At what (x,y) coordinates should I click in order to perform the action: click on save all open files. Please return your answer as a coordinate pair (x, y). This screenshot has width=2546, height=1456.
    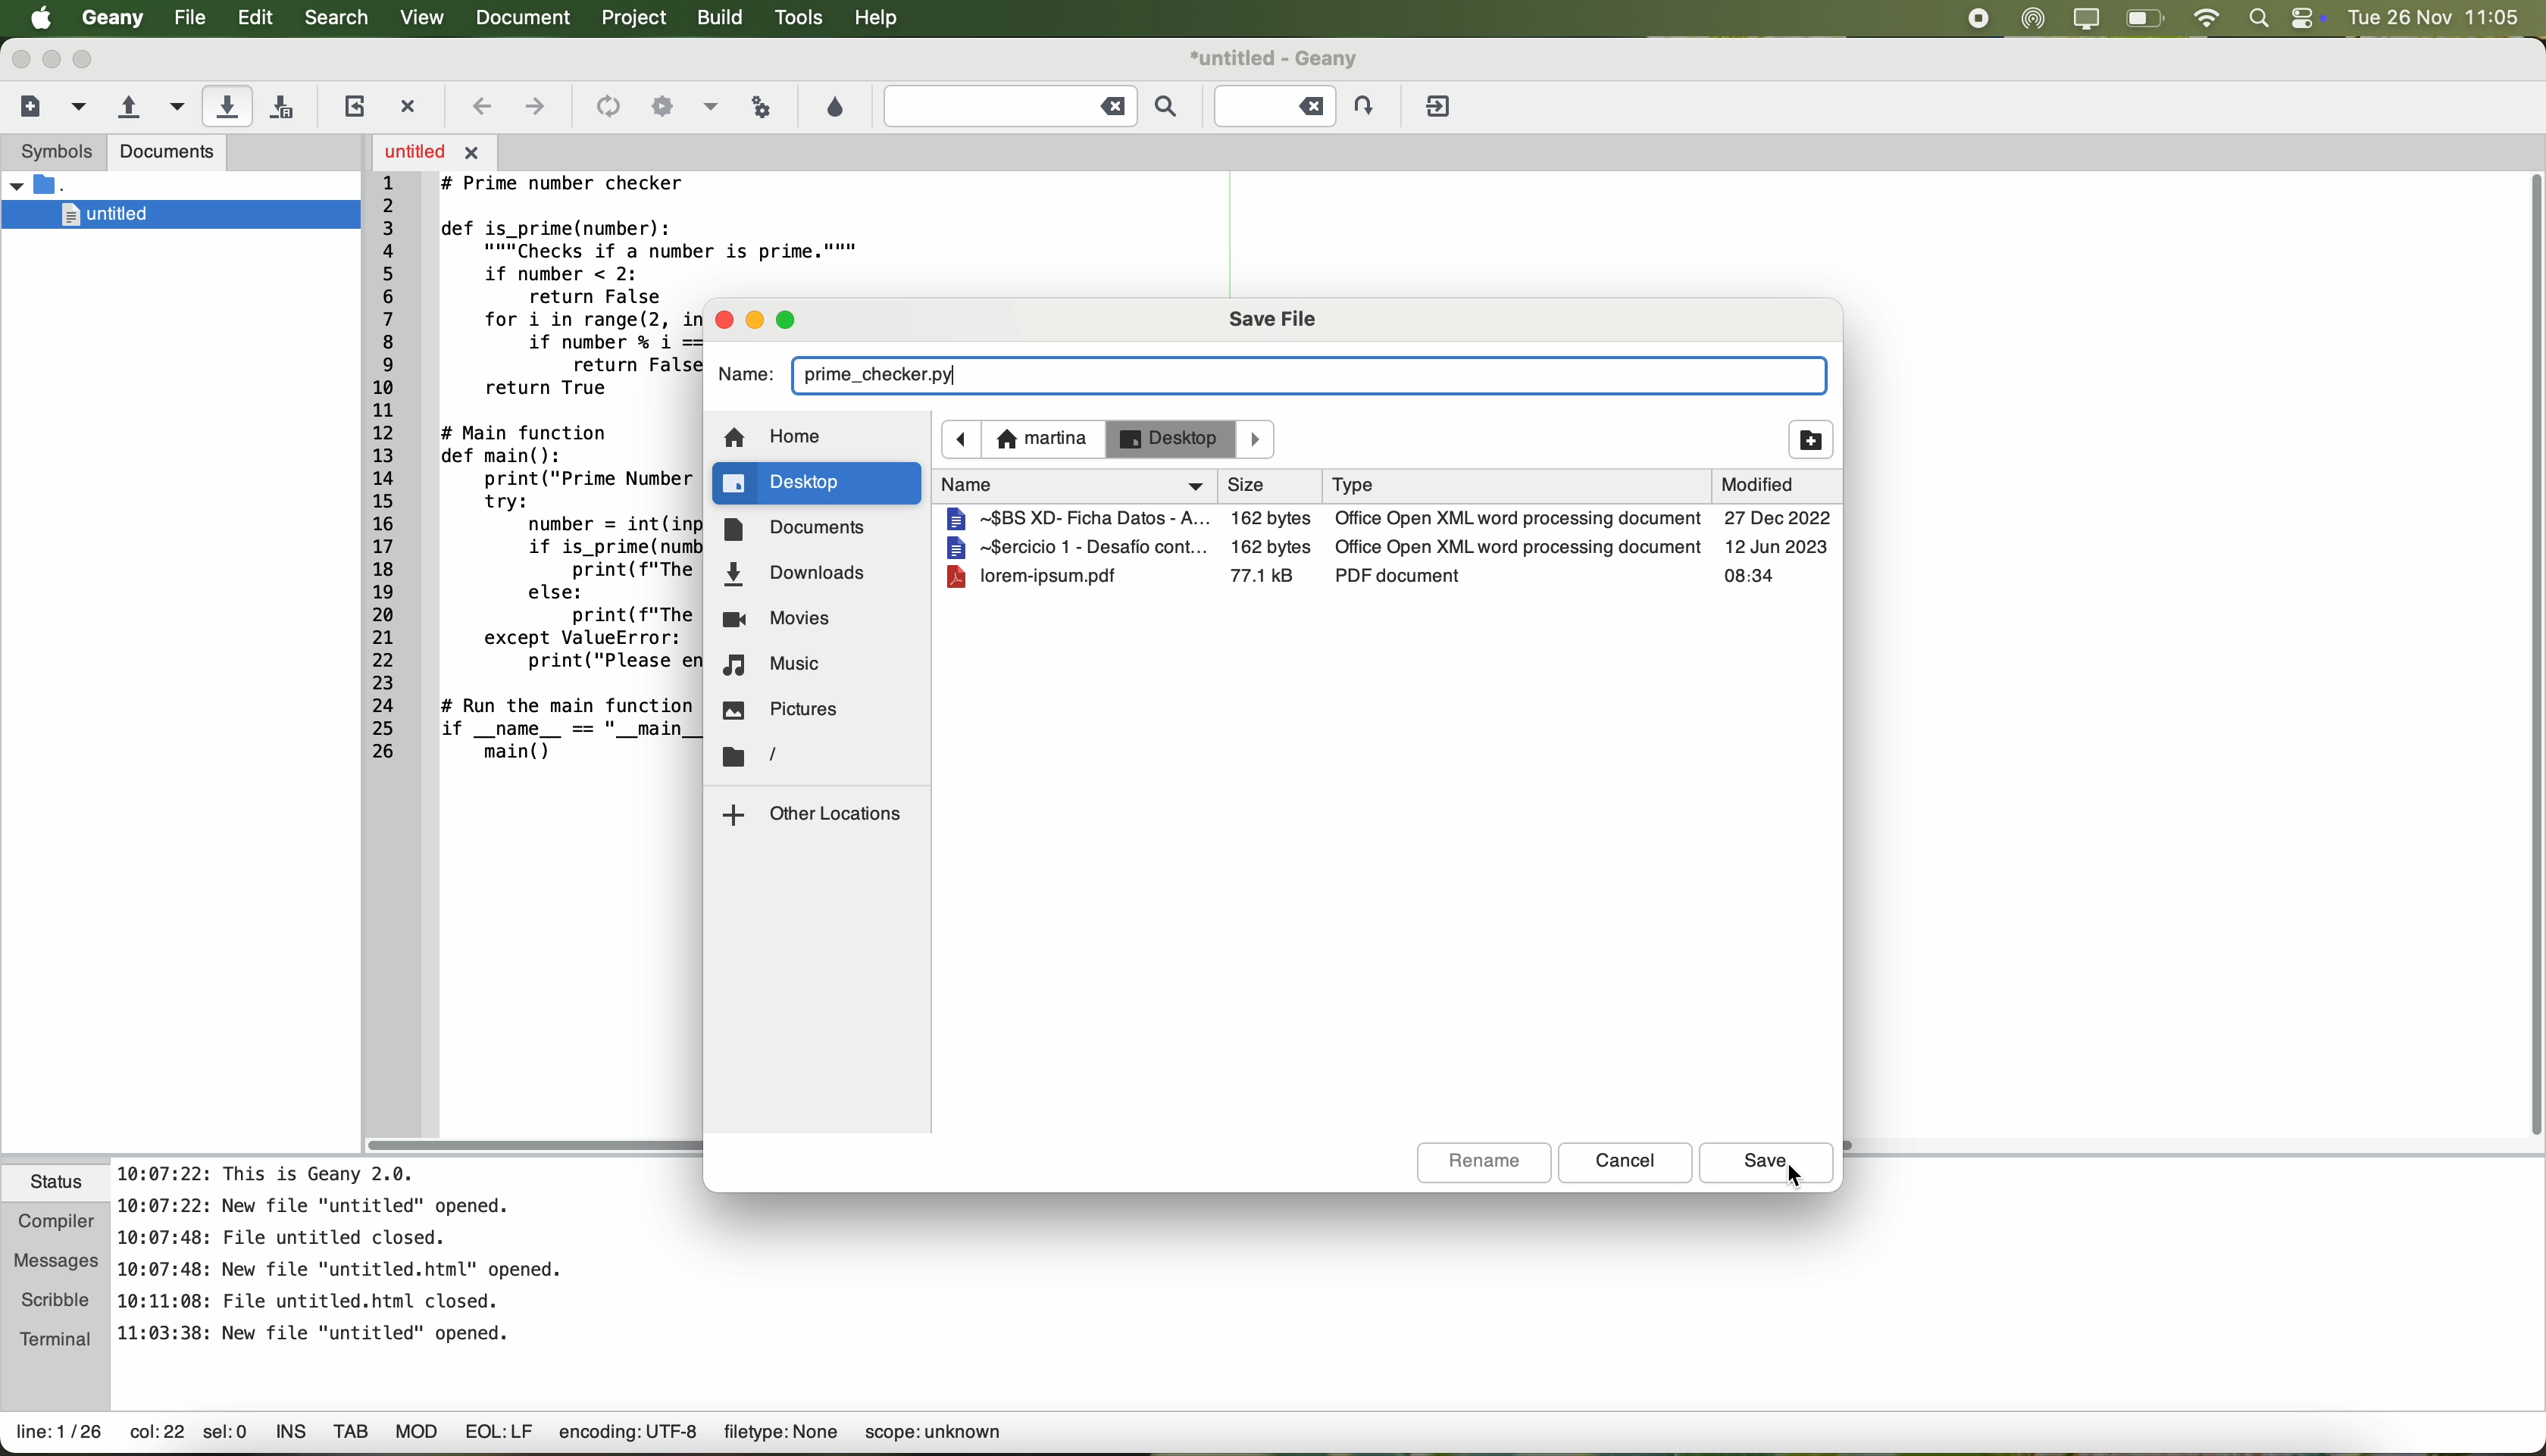
    Looking at the image, I should click on (287, 105).